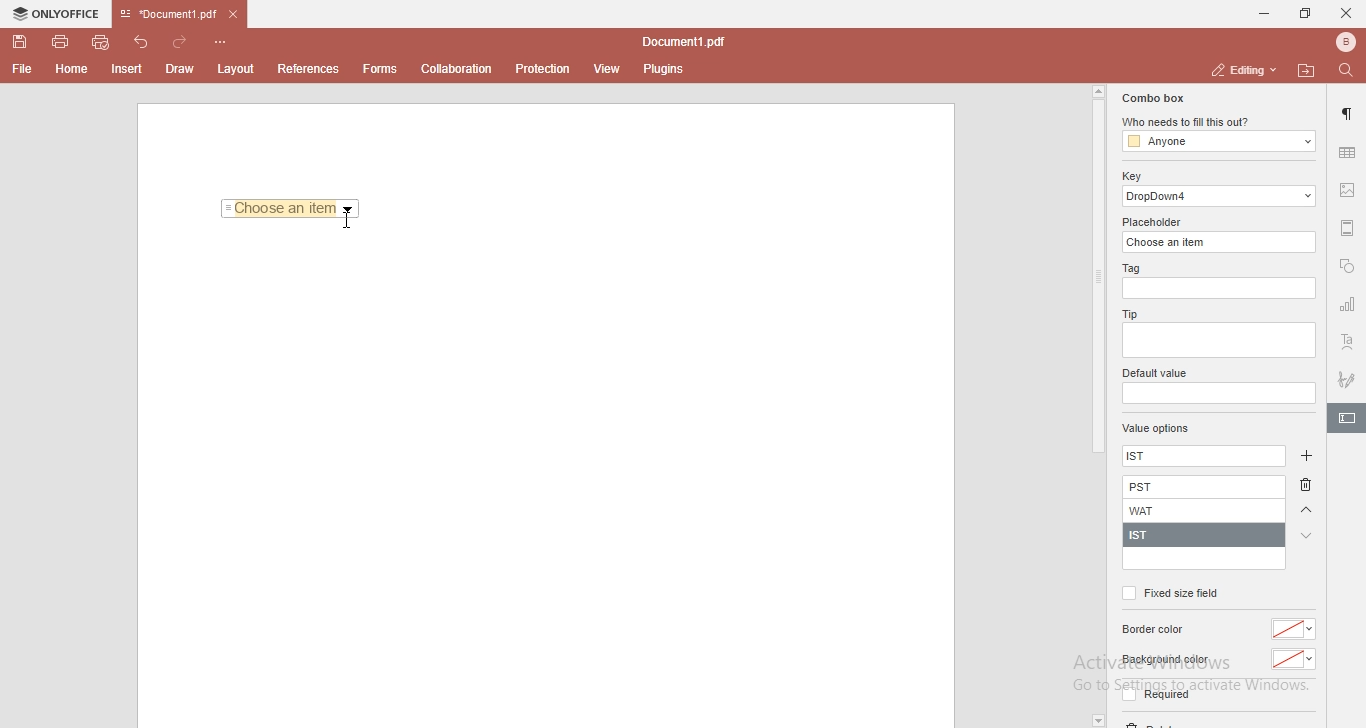 This screenshot has height=728, width=1366. I want to click on empty box, so click(1217, 342).